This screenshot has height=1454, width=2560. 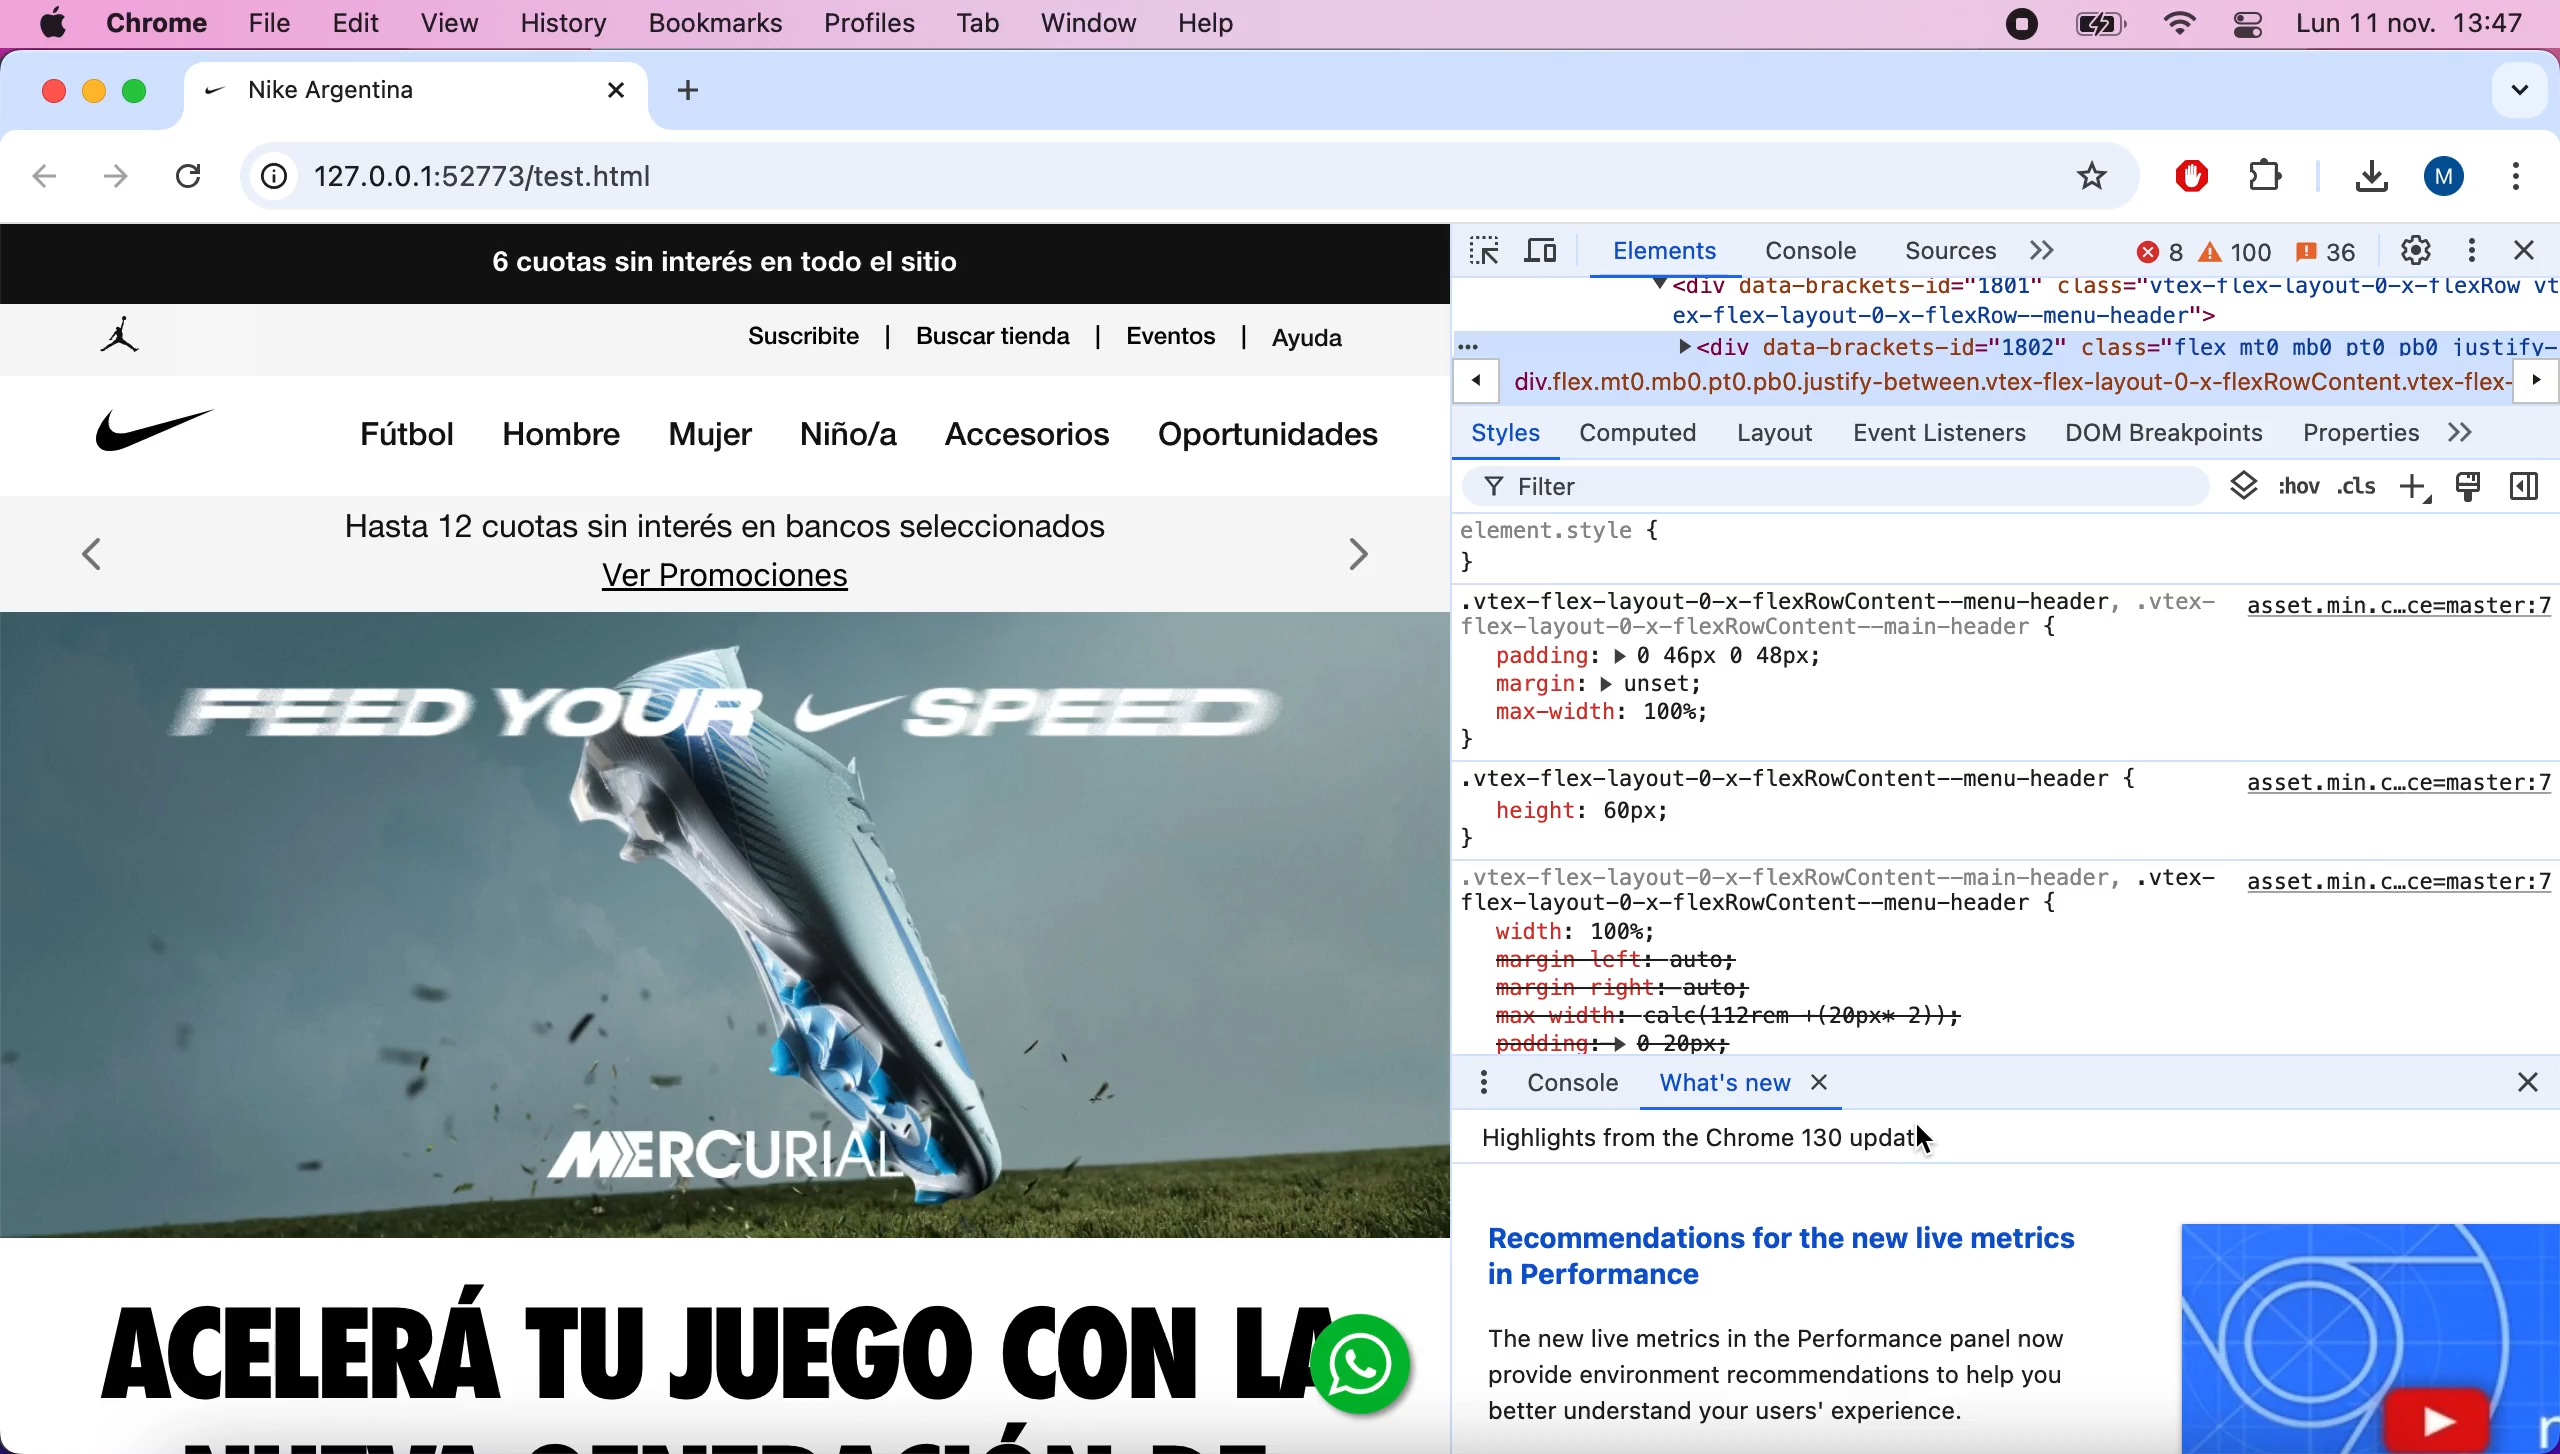 I want to click on Jordans Logo, so click(x=124, y=342).